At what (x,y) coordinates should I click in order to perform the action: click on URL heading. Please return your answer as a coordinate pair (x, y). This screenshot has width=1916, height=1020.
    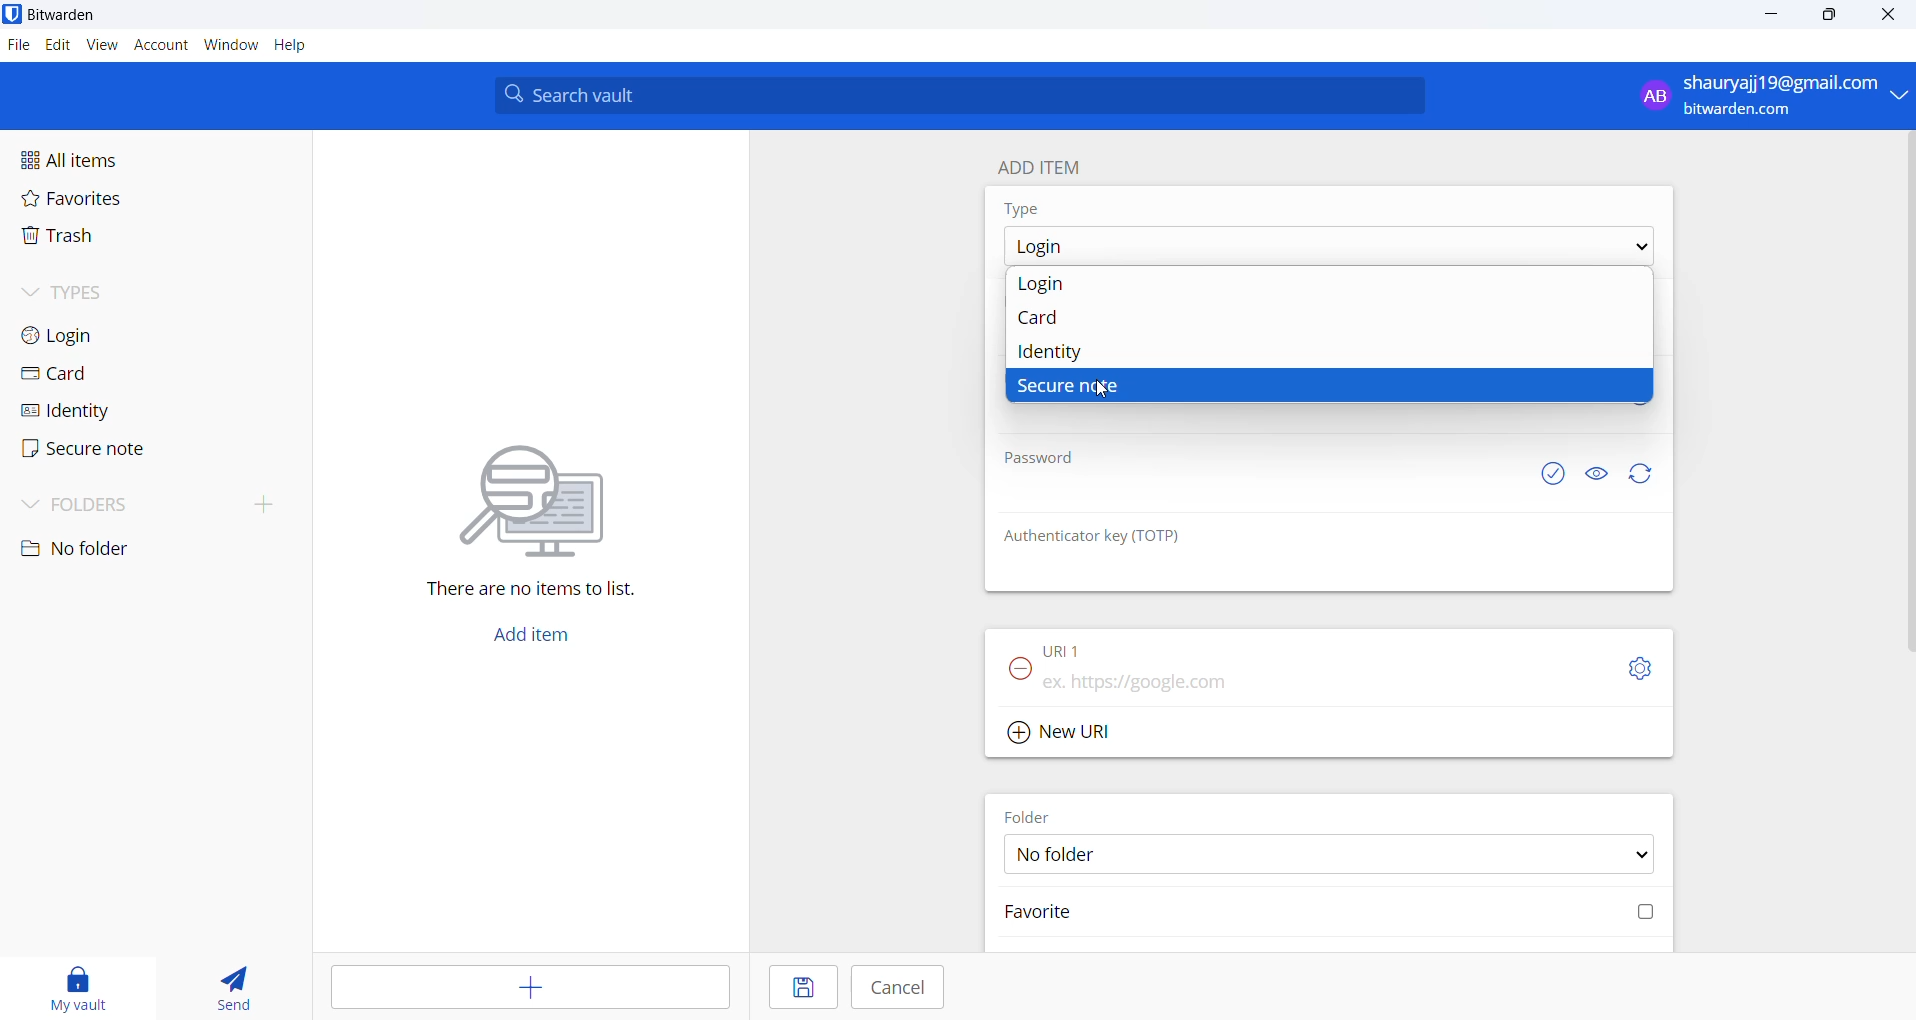
    Looking at the image, I should click on (1071, 643).